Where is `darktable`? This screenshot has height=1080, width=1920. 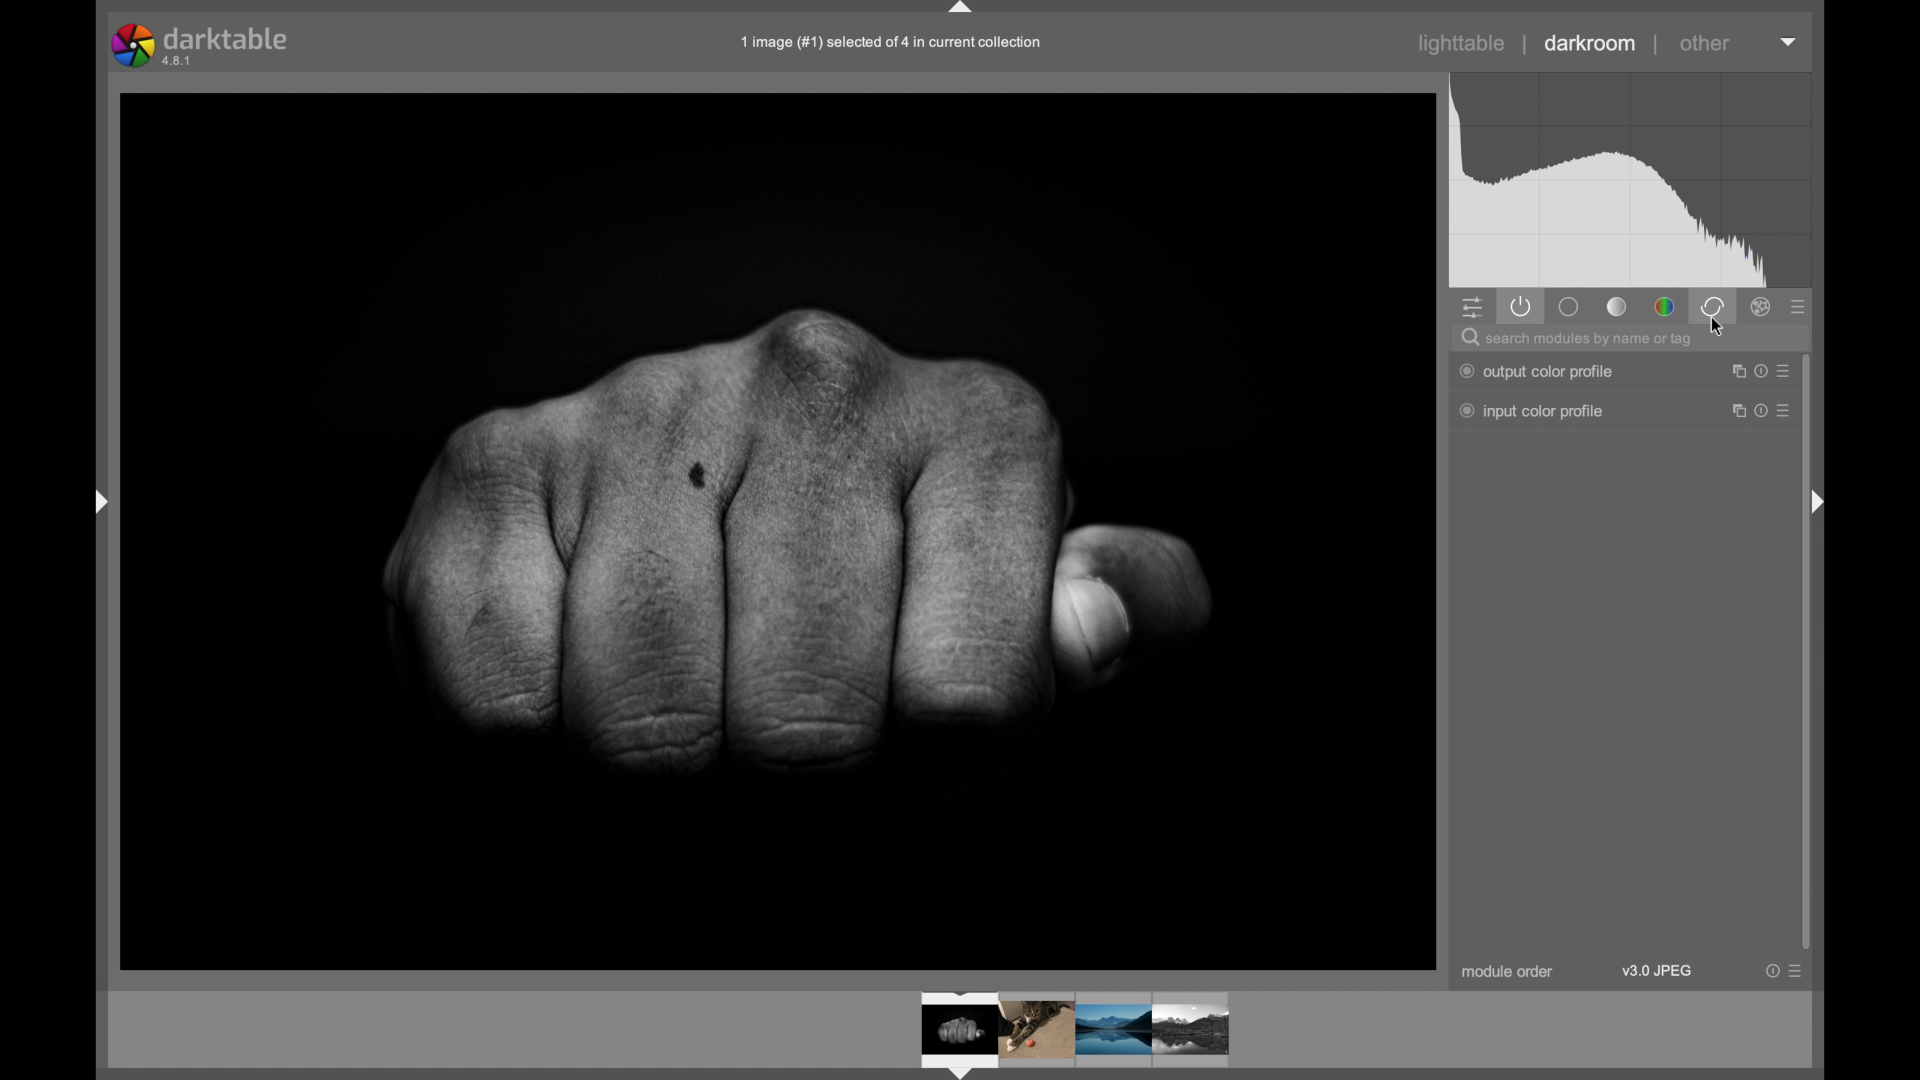
darktable is located at coordinates (202, 45).